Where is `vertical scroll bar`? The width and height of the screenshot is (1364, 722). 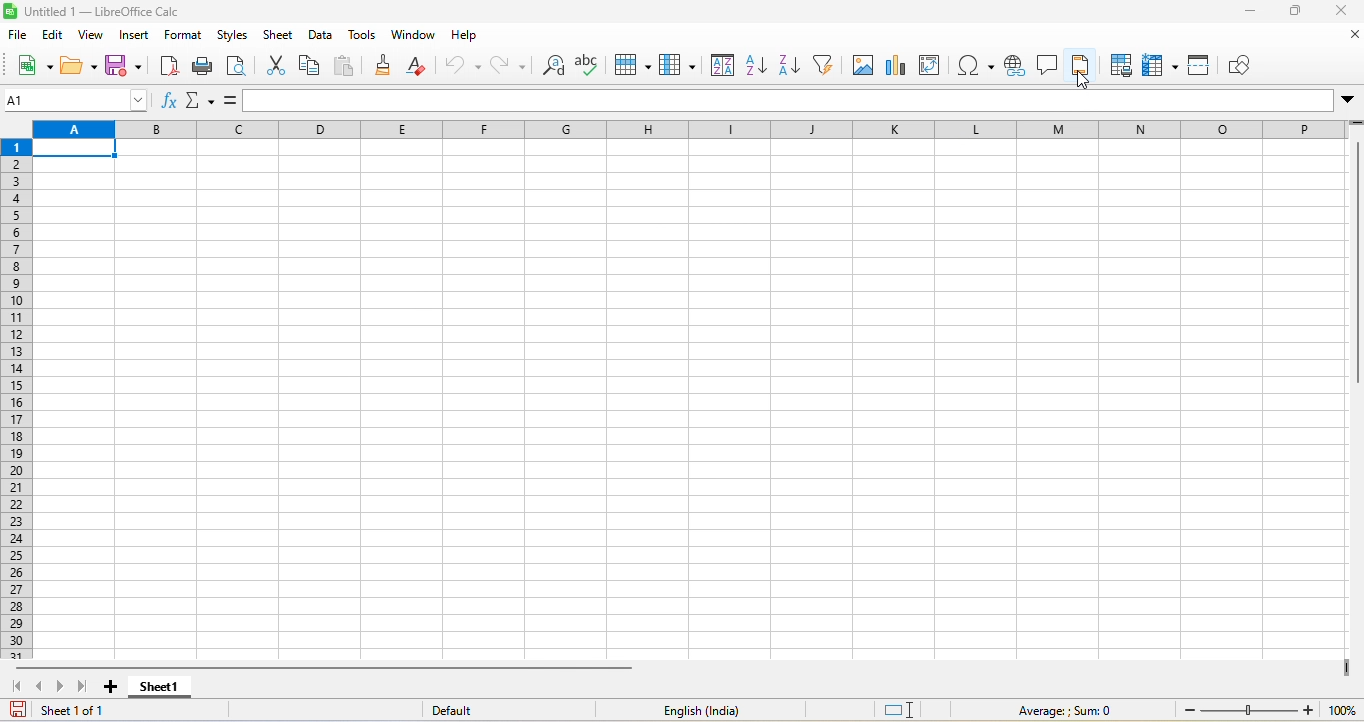
vertical scroll bar is located at coordinates (1355, 265).